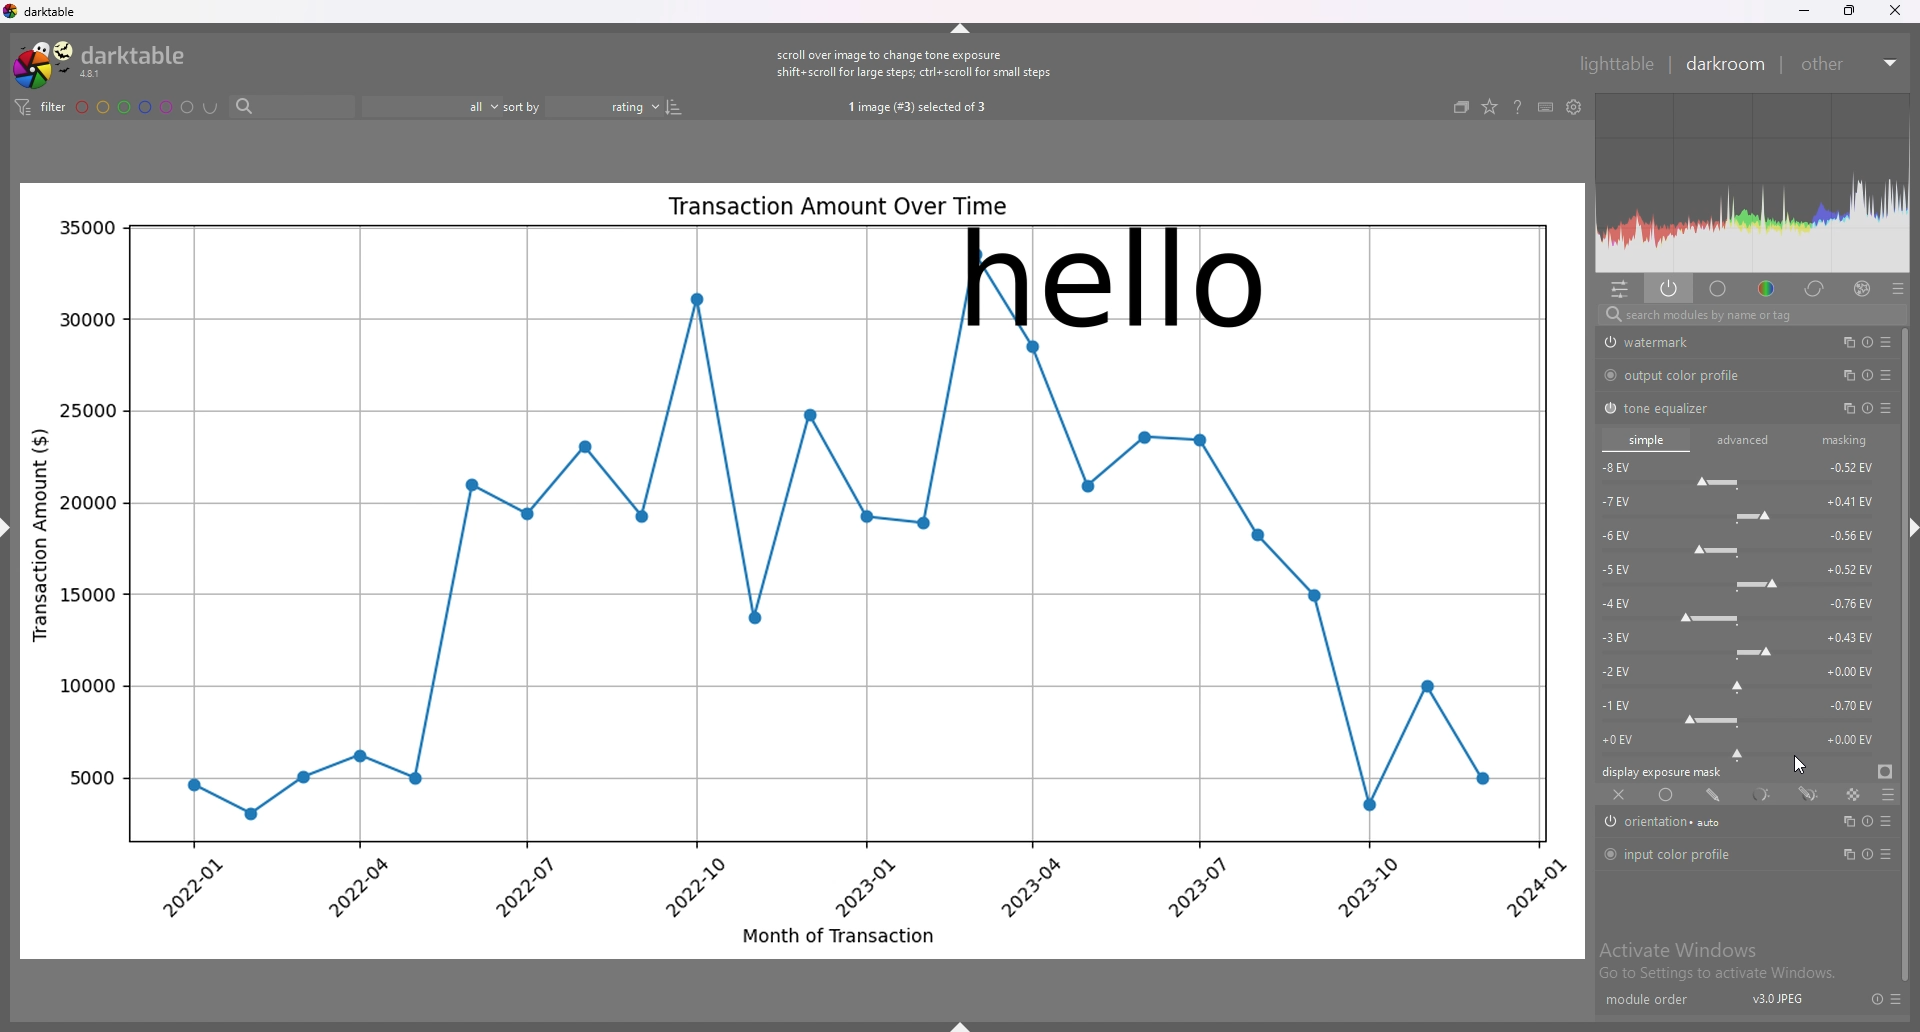 The height and width of the screenshot is (1032, 1920). What do you see at coordinates (1609, 823) in the screenshot?
I see `switch off/on` at bounding box center [1609, 823].